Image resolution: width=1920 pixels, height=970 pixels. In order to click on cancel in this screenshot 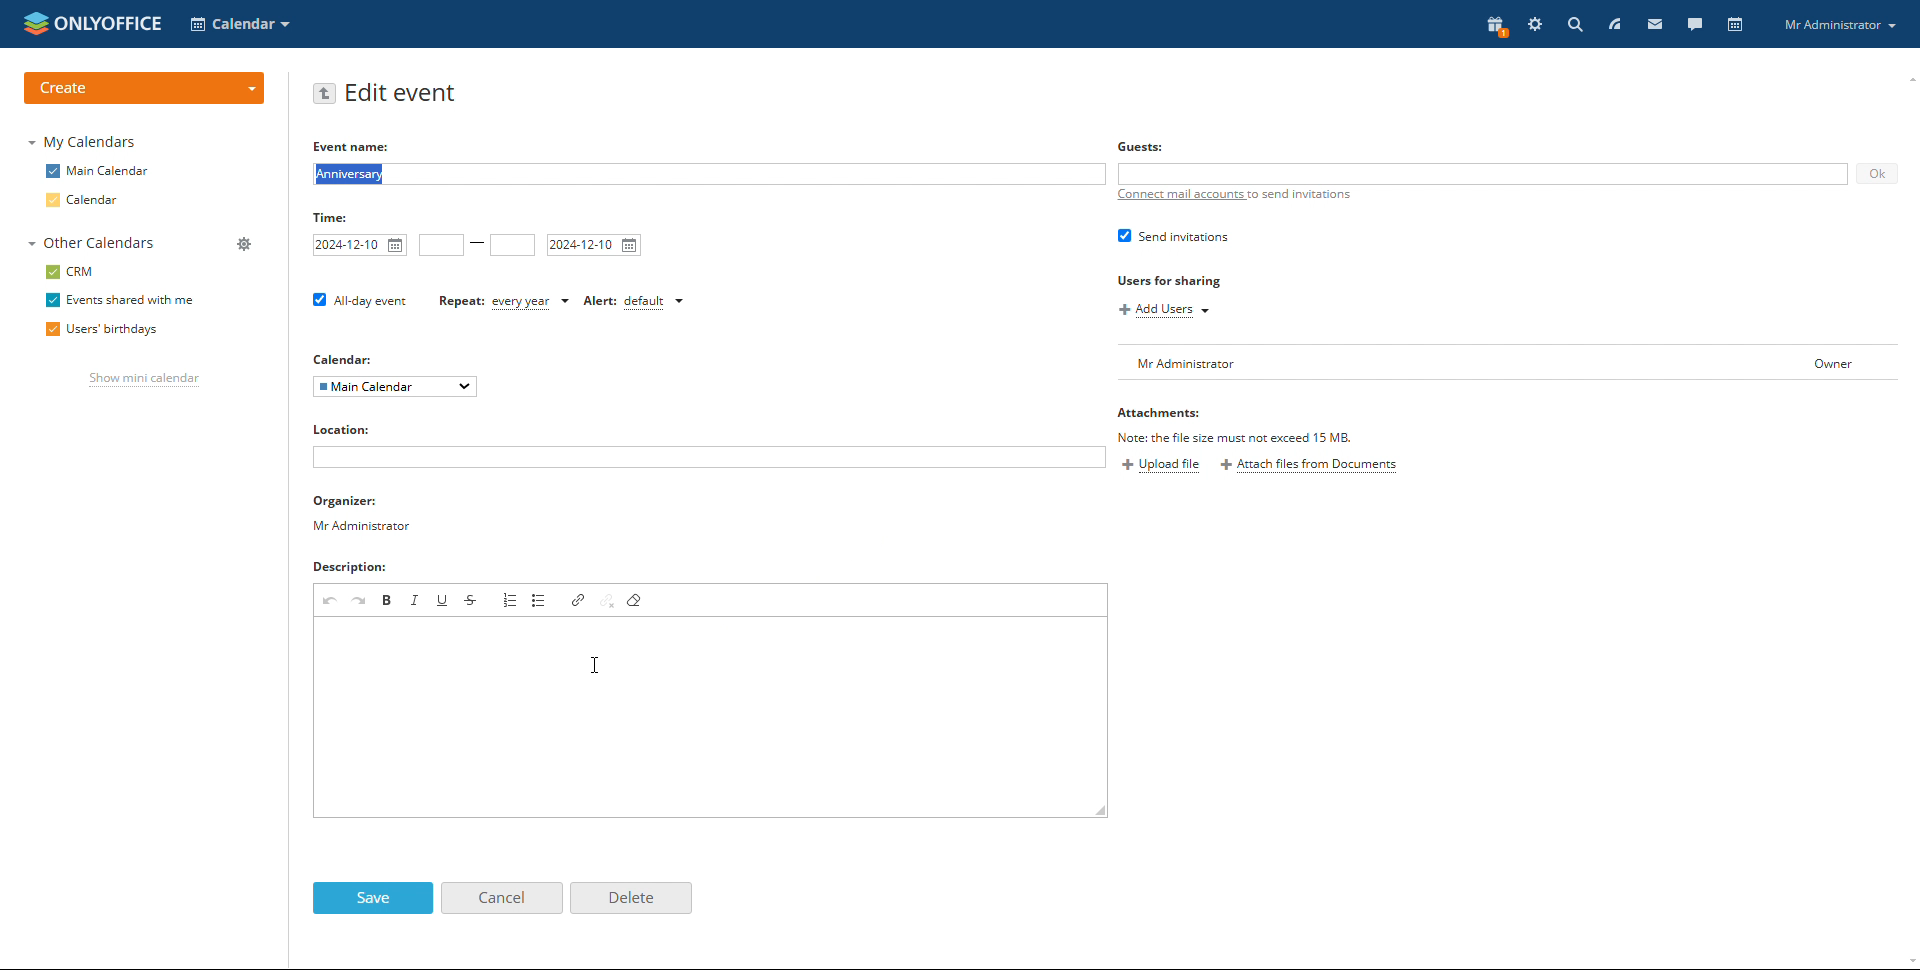, I will do `click(502, 898)`.